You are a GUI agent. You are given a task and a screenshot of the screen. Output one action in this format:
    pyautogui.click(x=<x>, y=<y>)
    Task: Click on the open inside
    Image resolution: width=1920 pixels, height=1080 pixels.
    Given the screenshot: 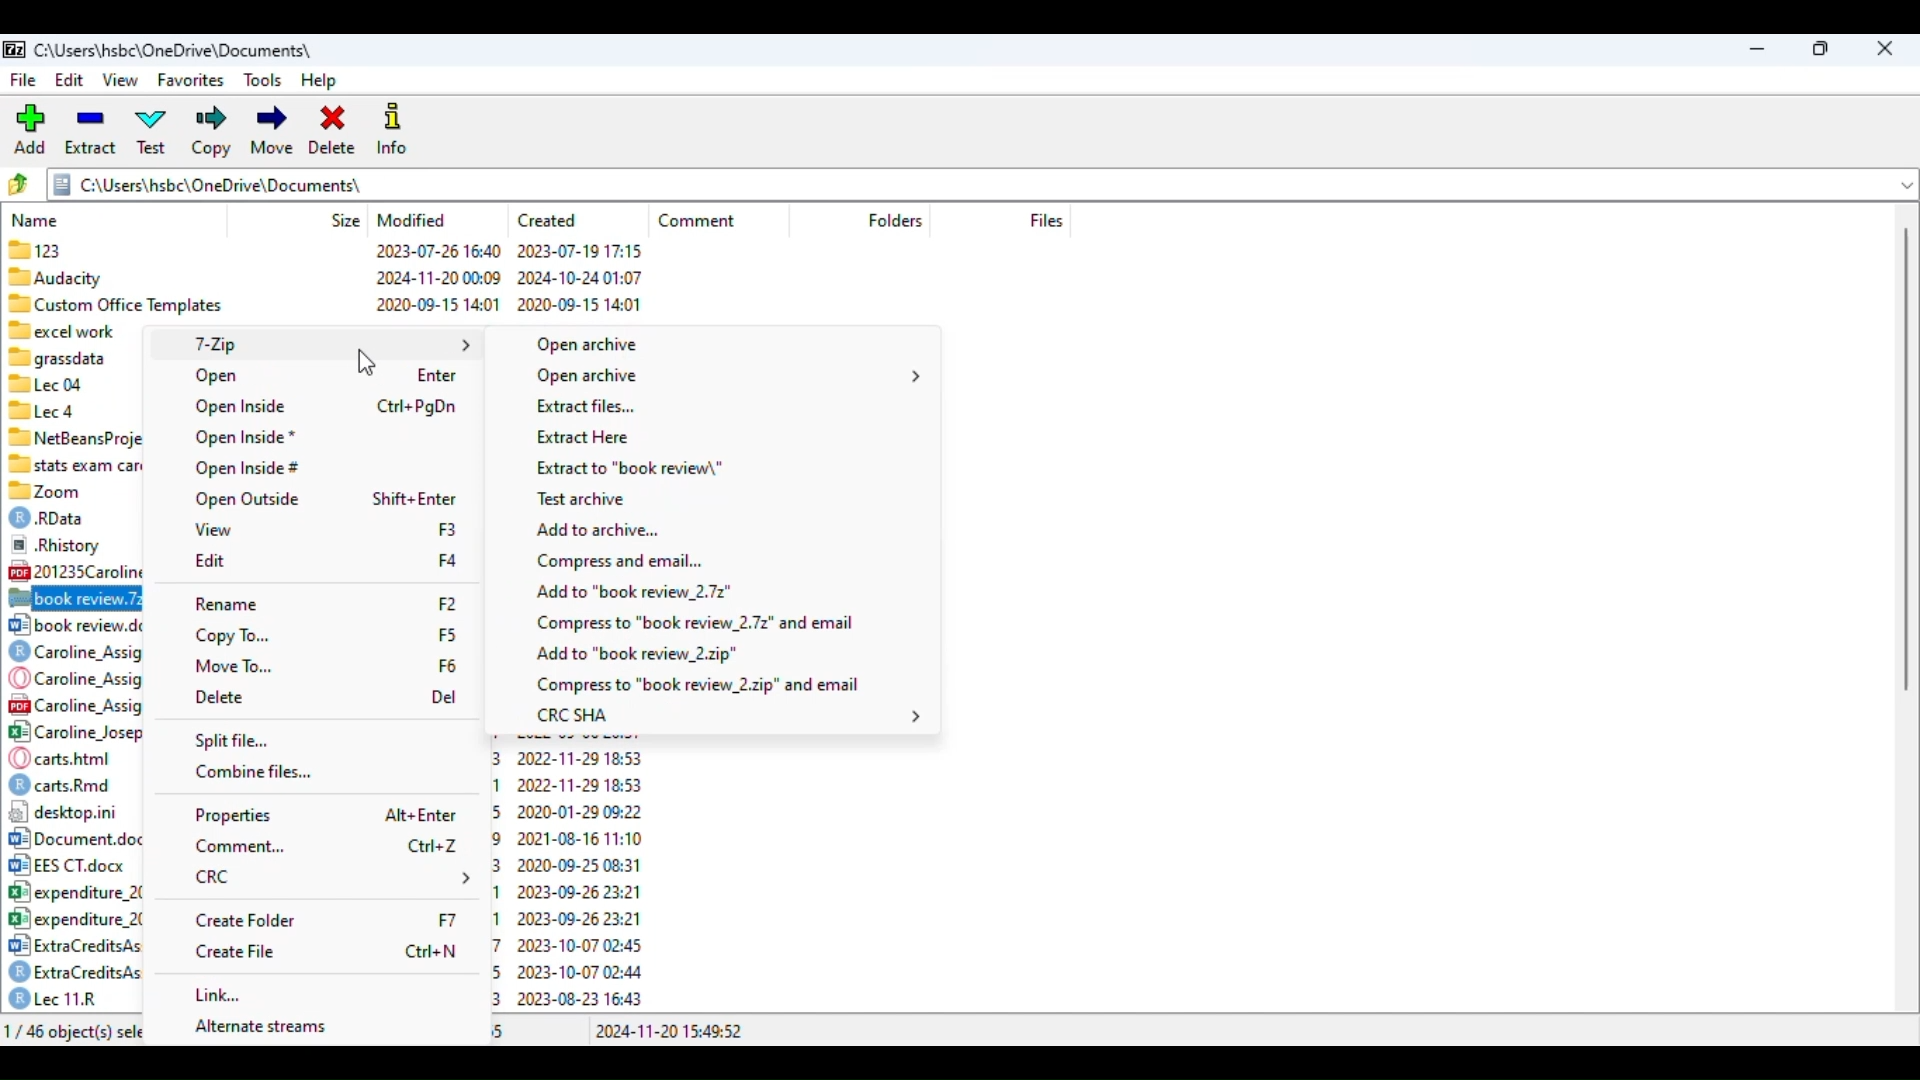 What is the action you would take?
    pyautogui.click(x=241, y=407)
    